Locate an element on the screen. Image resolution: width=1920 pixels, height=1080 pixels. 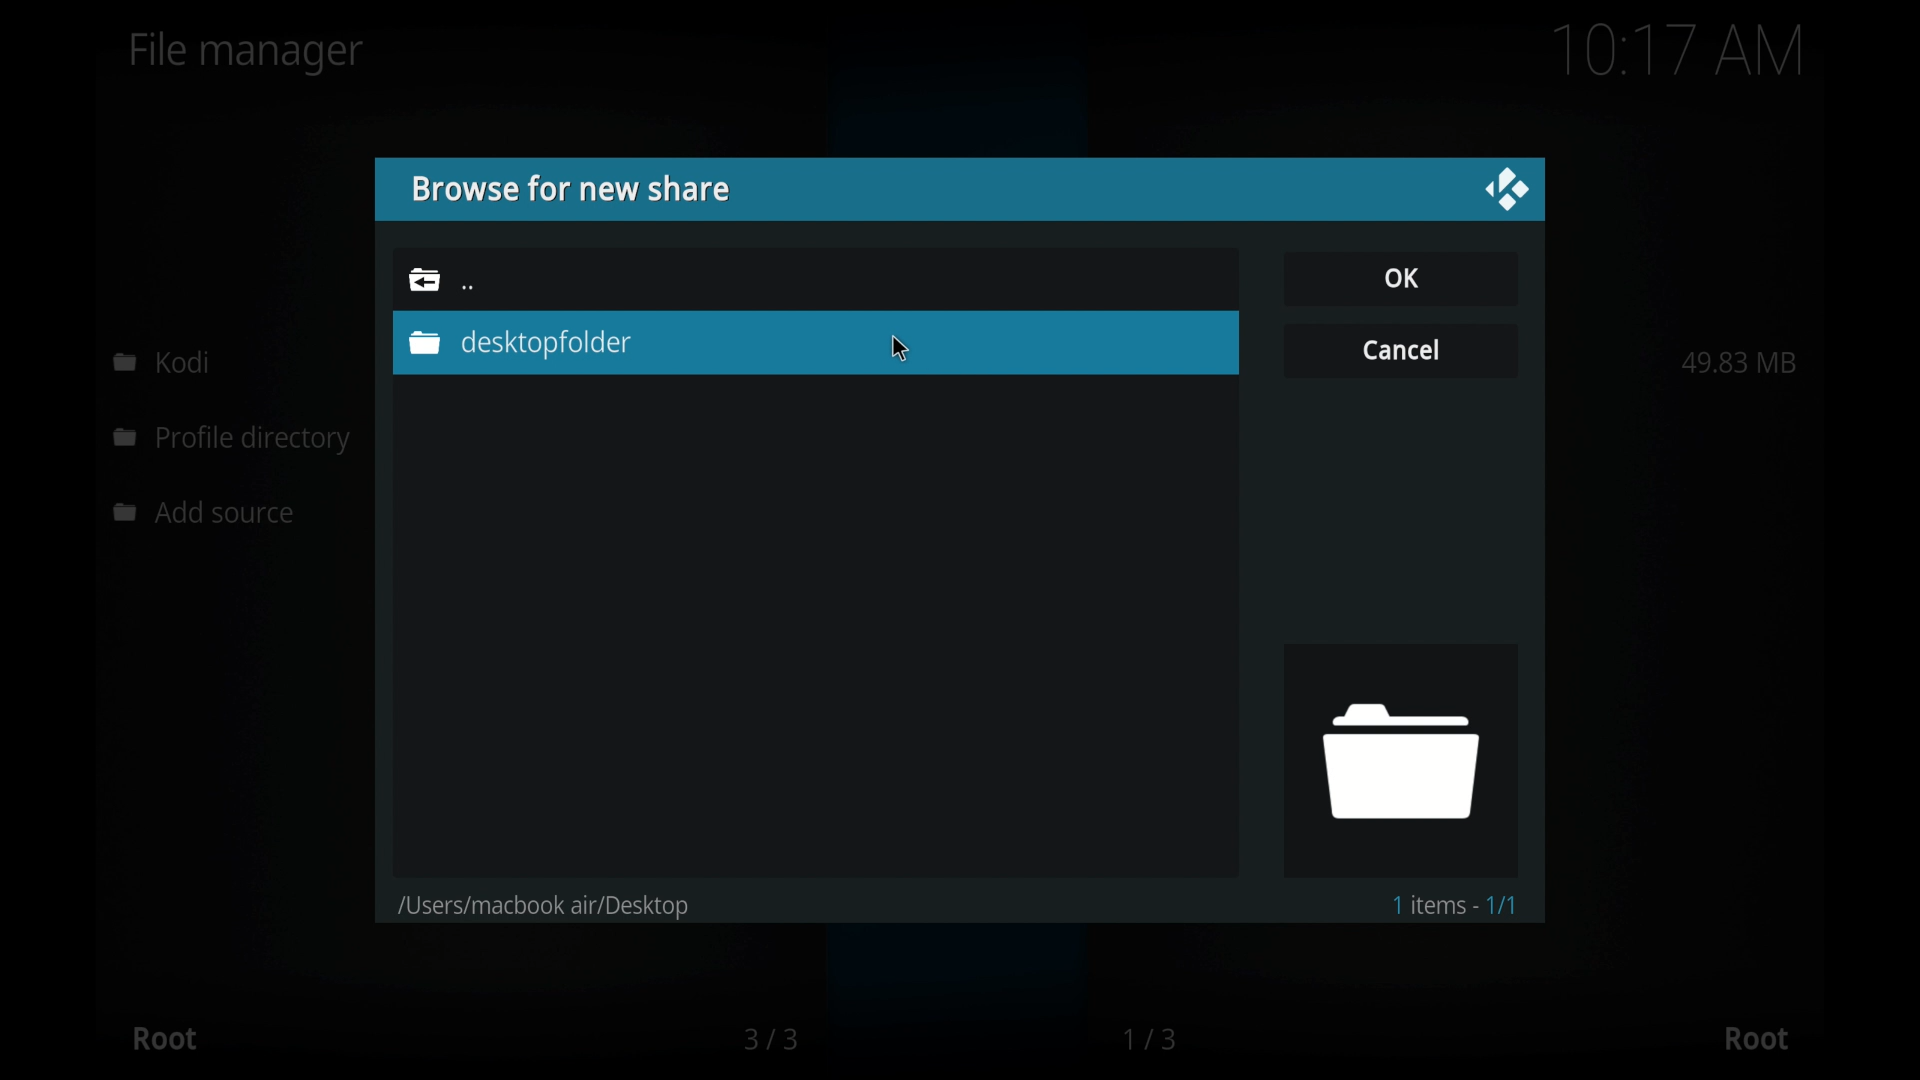
root is located at coordinates (164, 1038).